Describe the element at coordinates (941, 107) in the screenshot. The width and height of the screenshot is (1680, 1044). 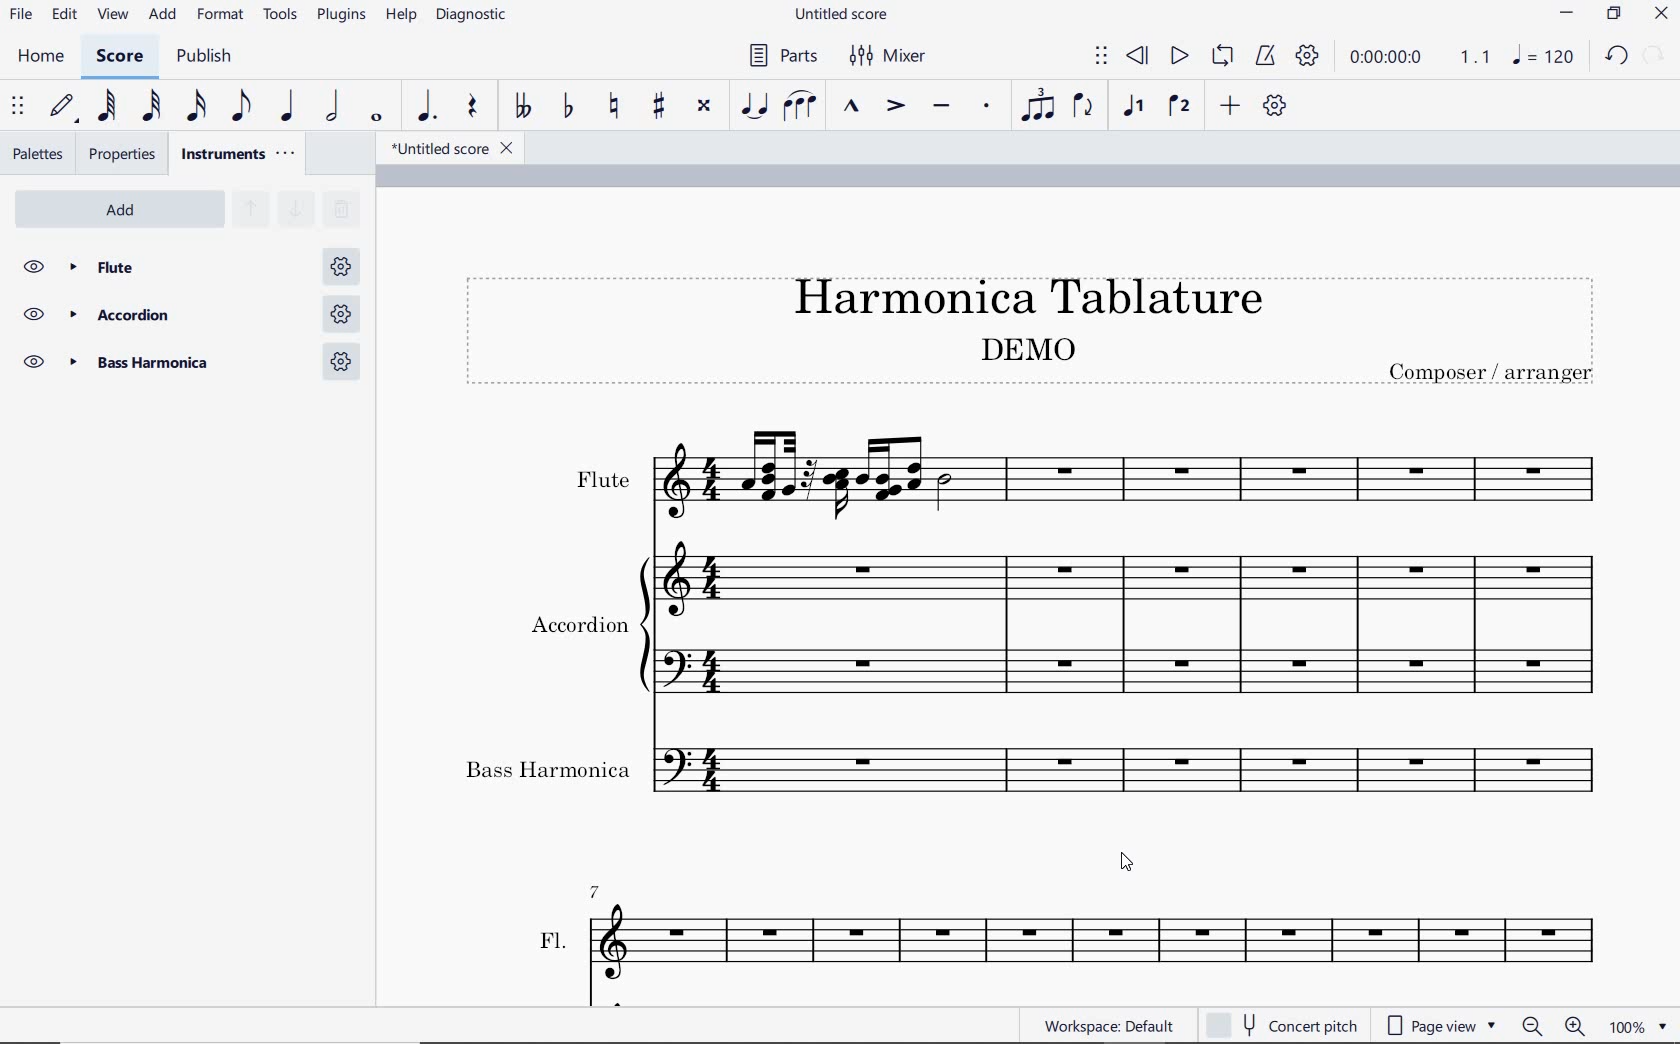
I see `tenuto` at that location.